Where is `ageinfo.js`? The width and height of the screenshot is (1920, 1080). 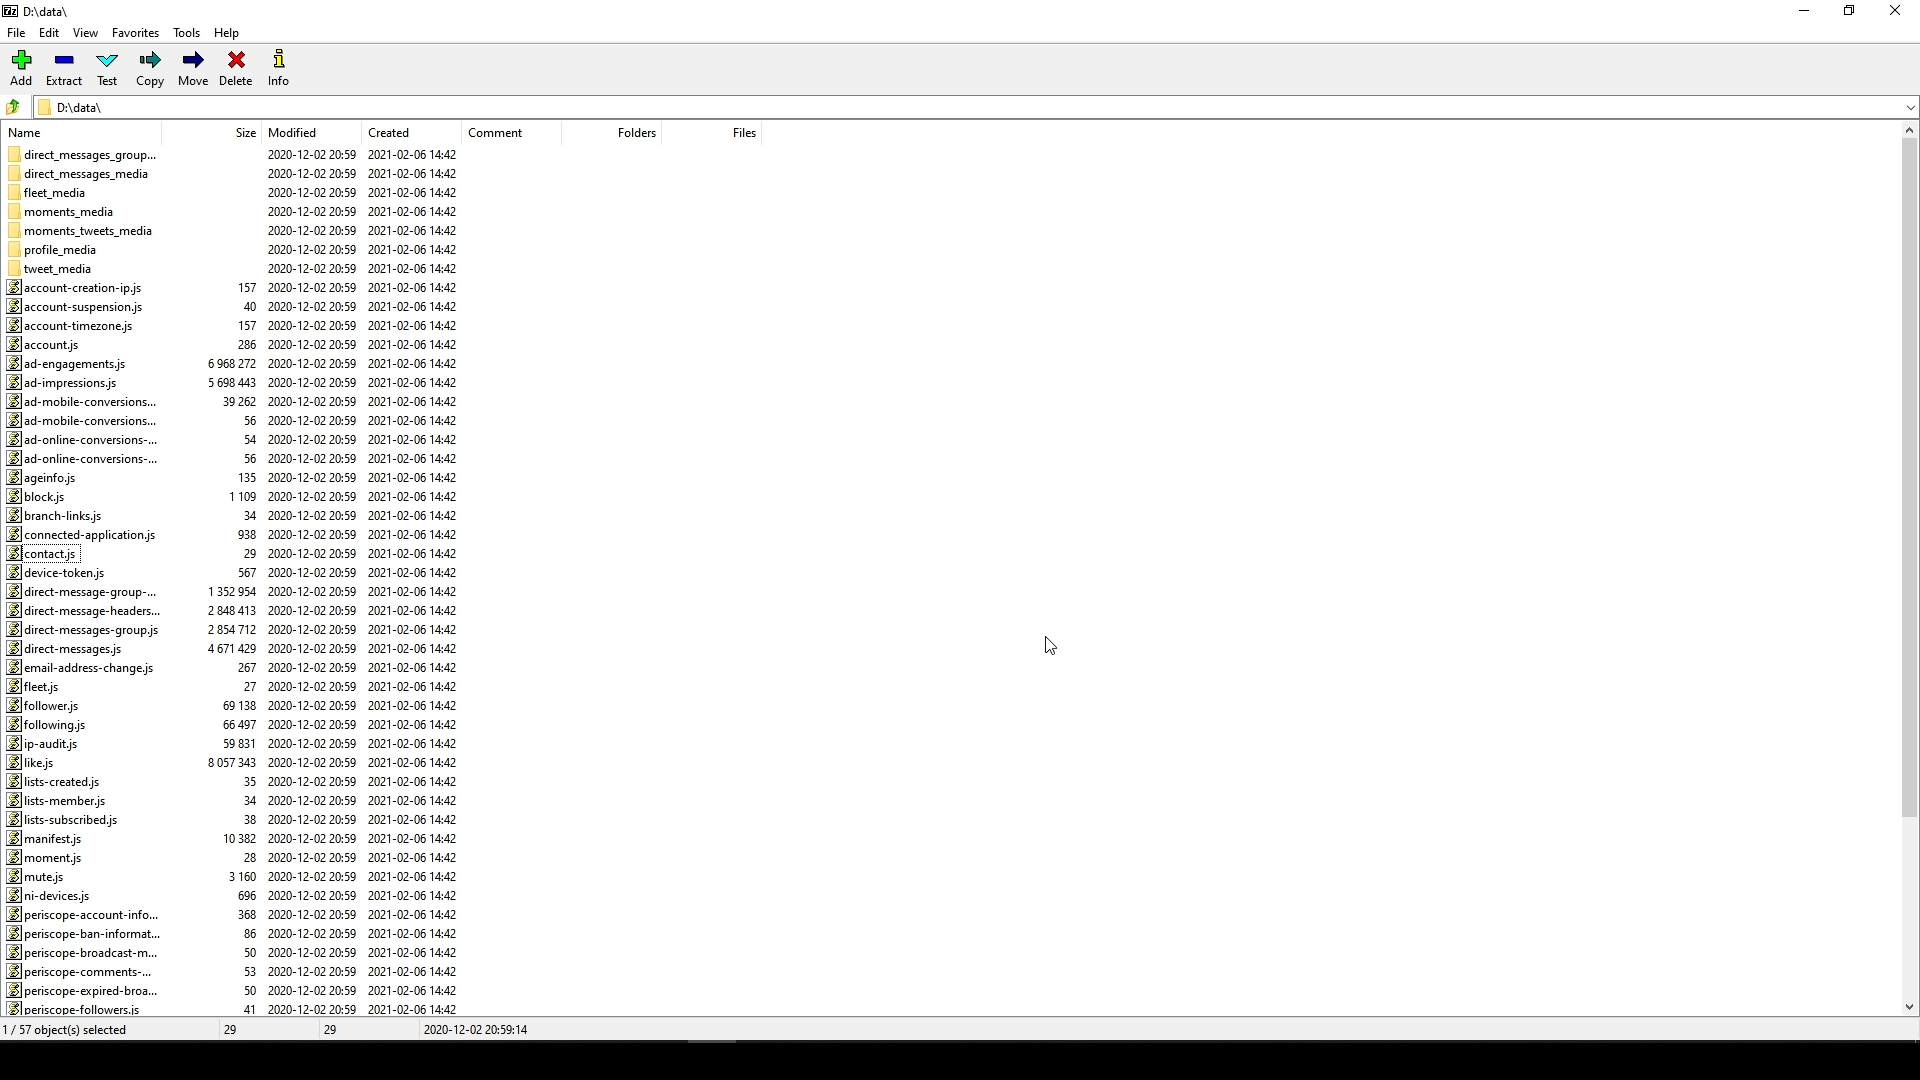
ageinfo.js is located at coordinates (44, 478).